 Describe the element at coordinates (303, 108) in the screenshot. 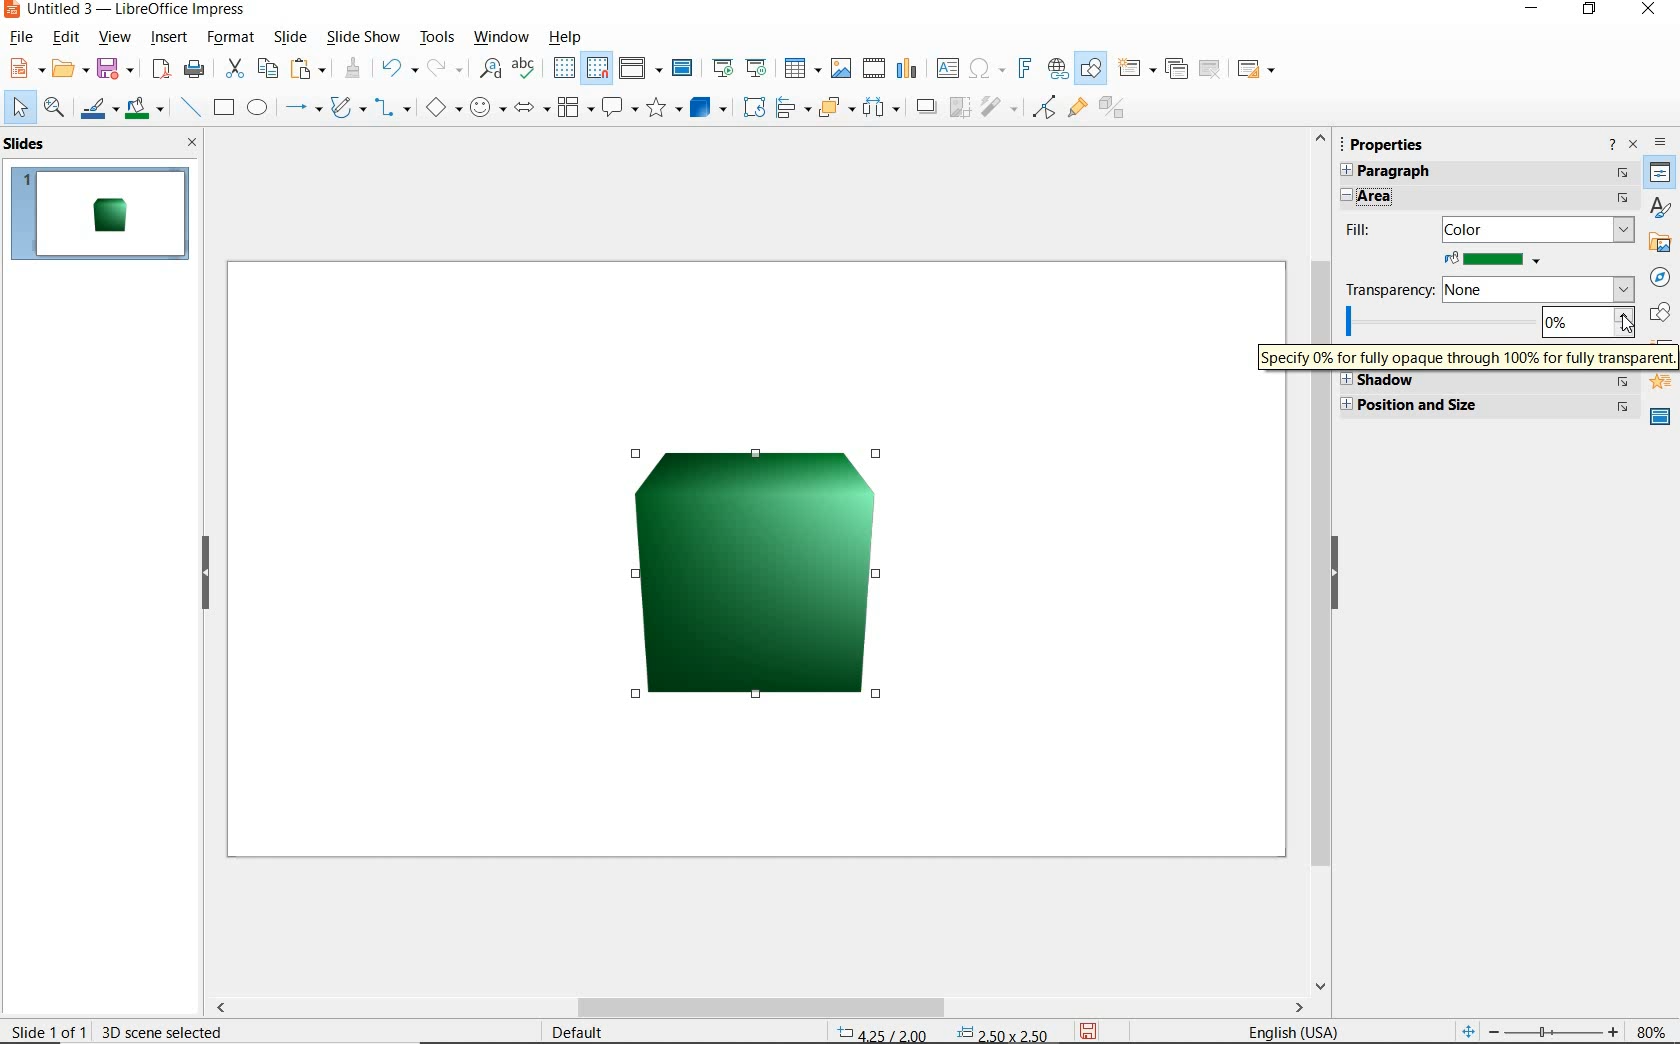

I see `lines and arrows` at that location.